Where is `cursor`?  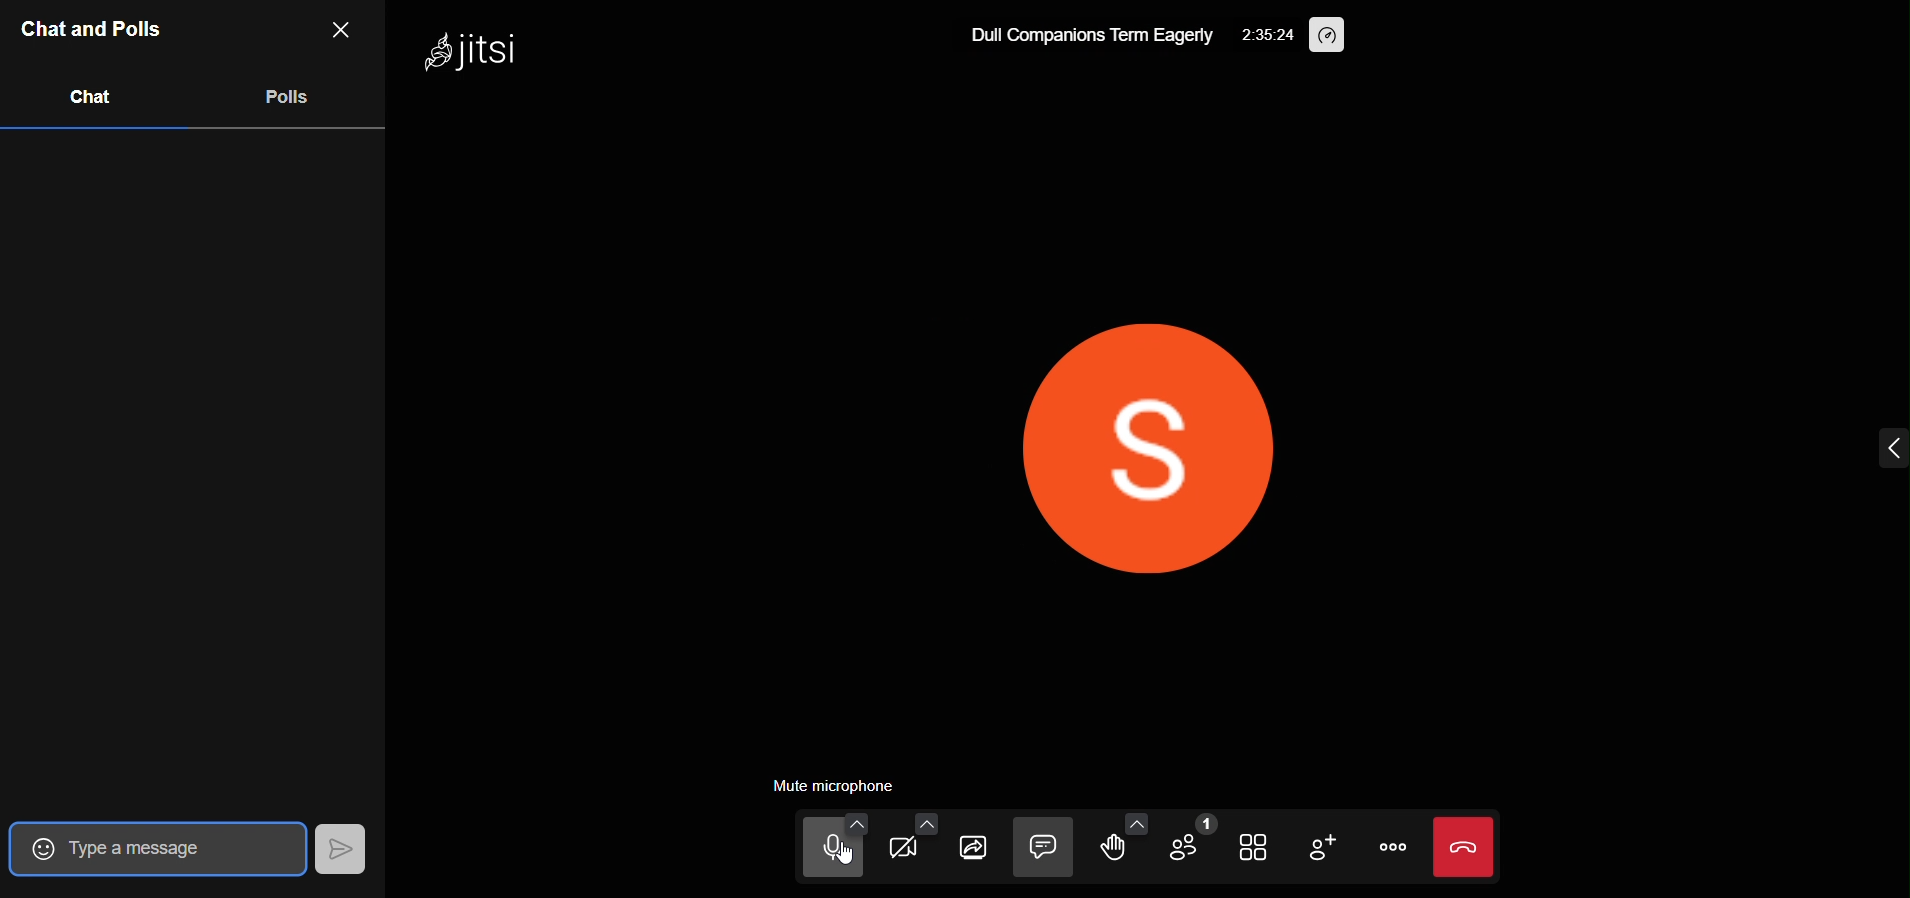
cursor is located at coordinates (840, 865).